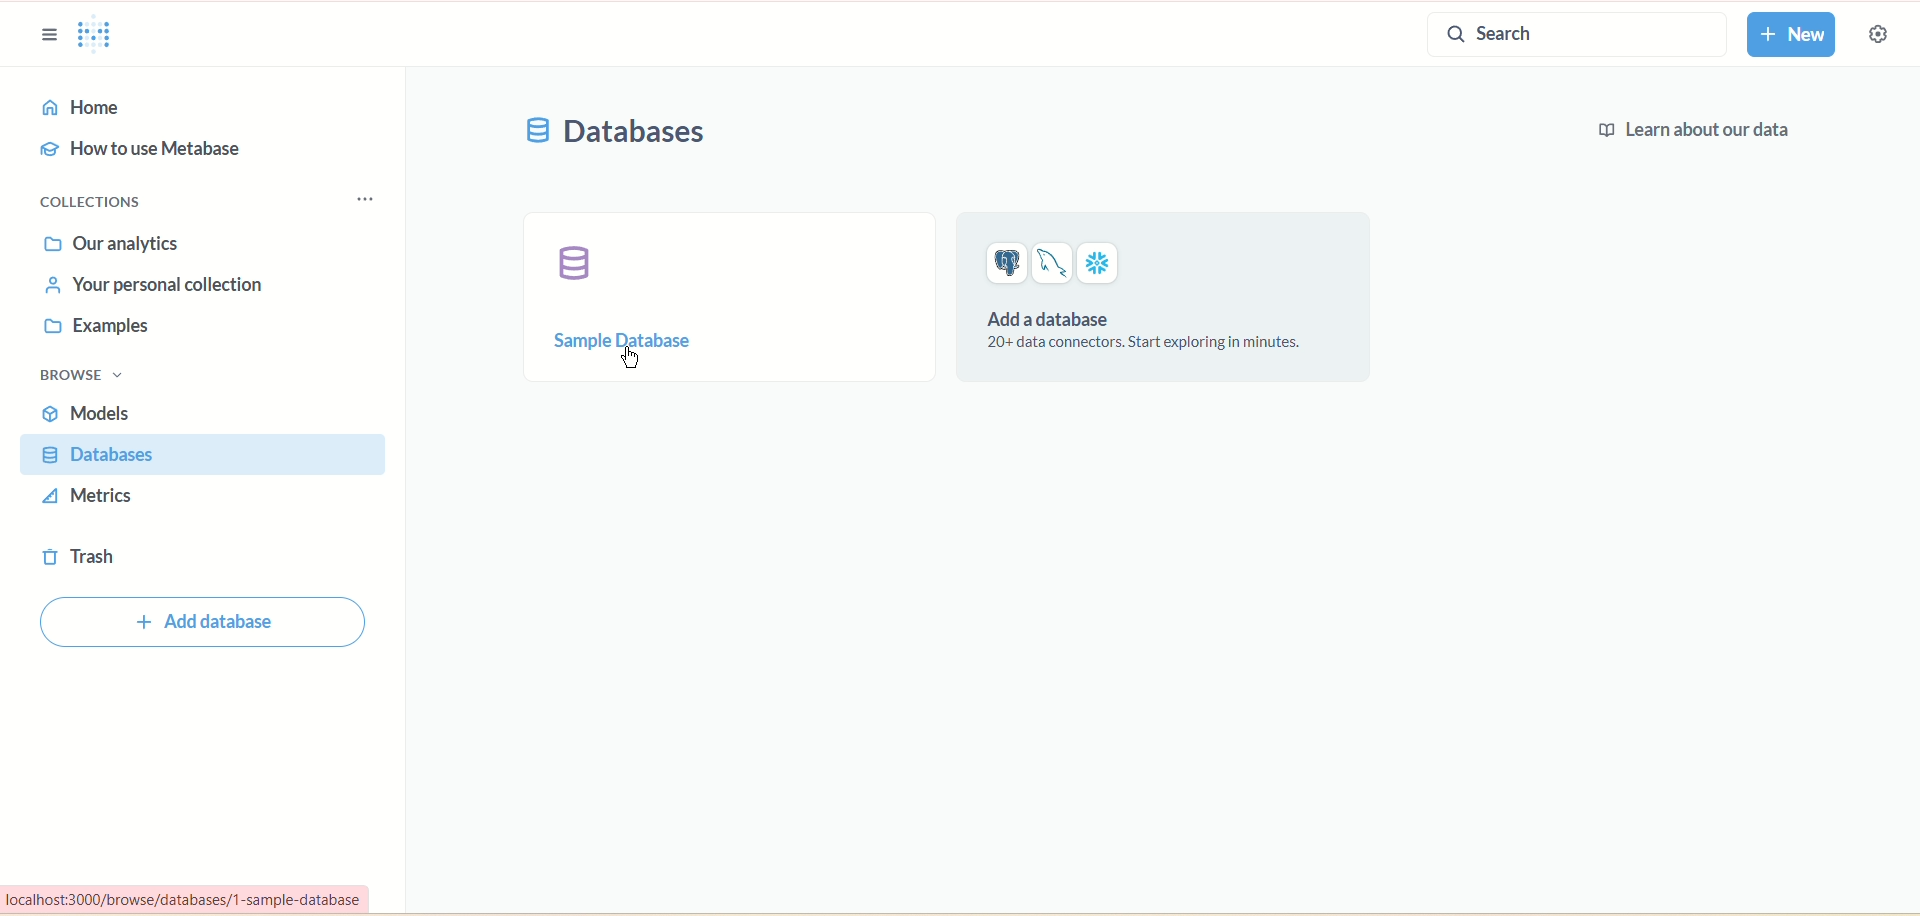 This screenshot has width=1920, height=916. I want to click on options, so click(367, 201).